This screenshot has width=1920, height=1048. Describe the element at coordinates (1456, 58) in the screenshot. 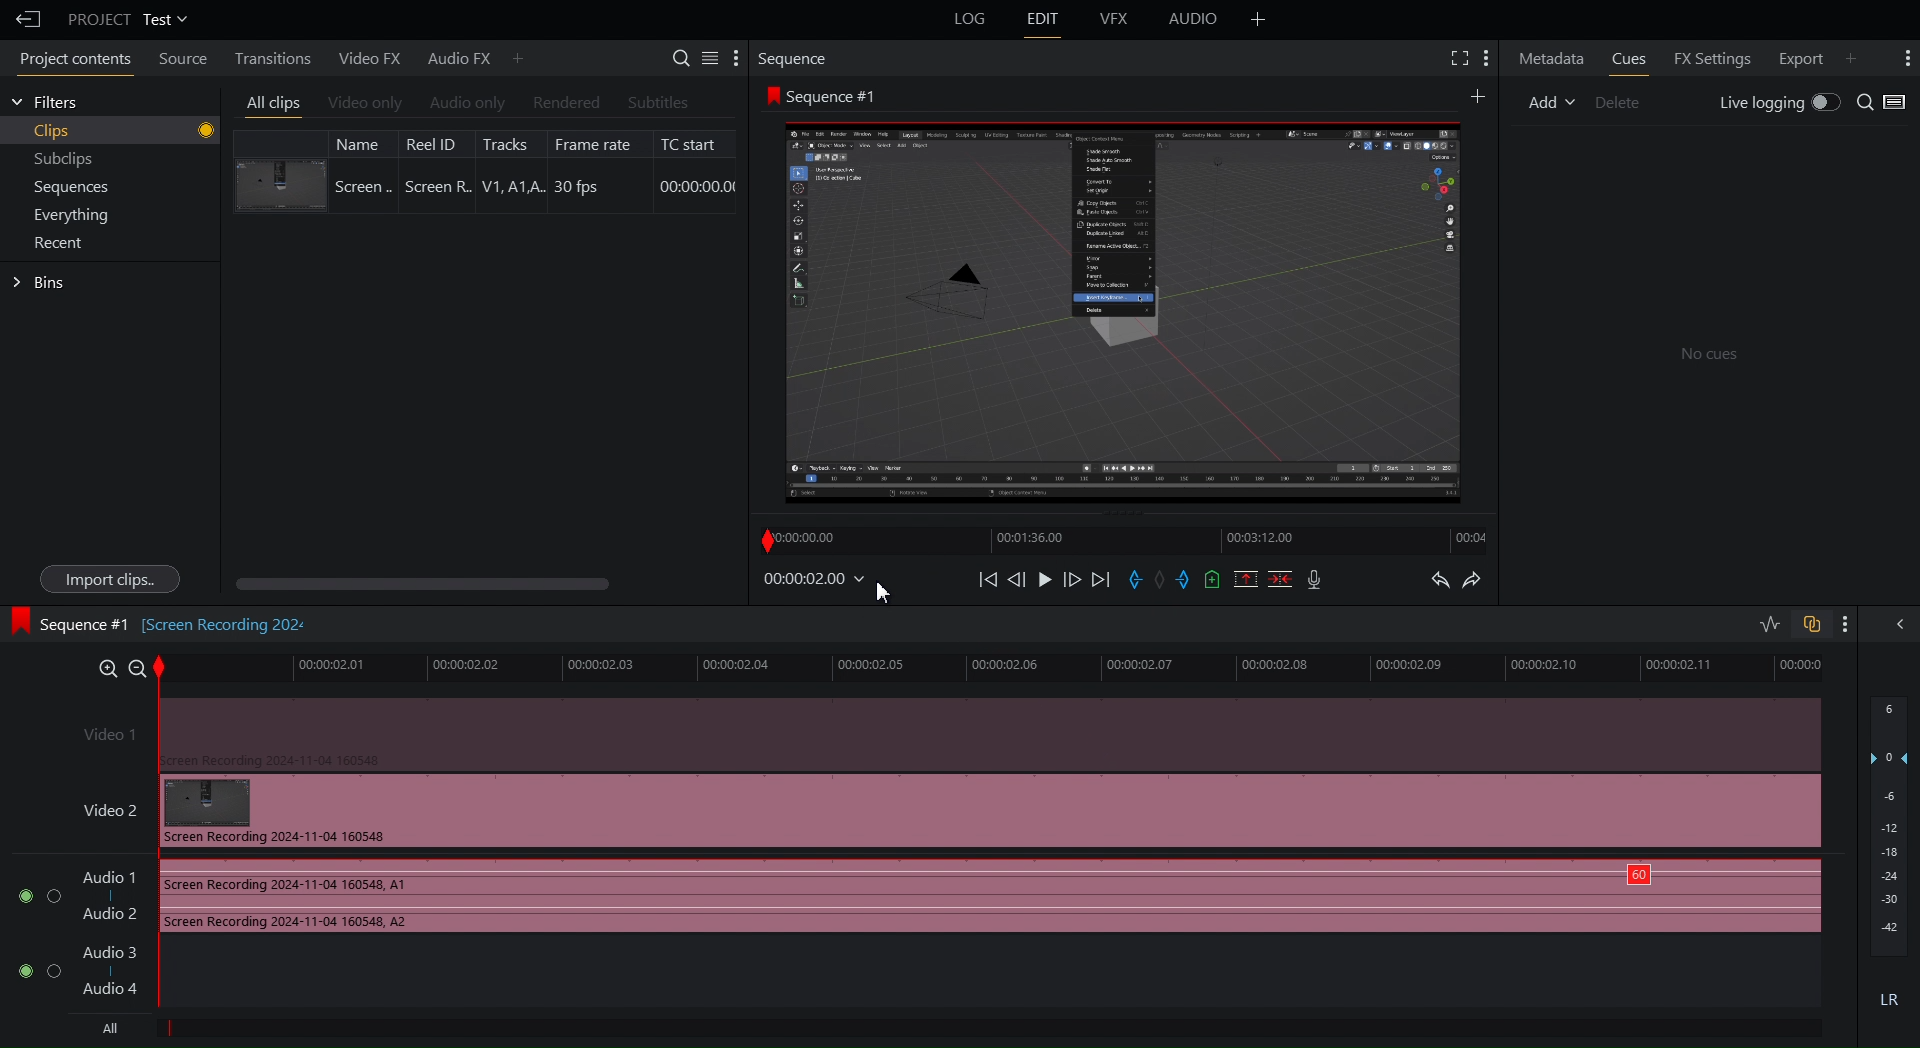

I see `Fullscreen` at that location.